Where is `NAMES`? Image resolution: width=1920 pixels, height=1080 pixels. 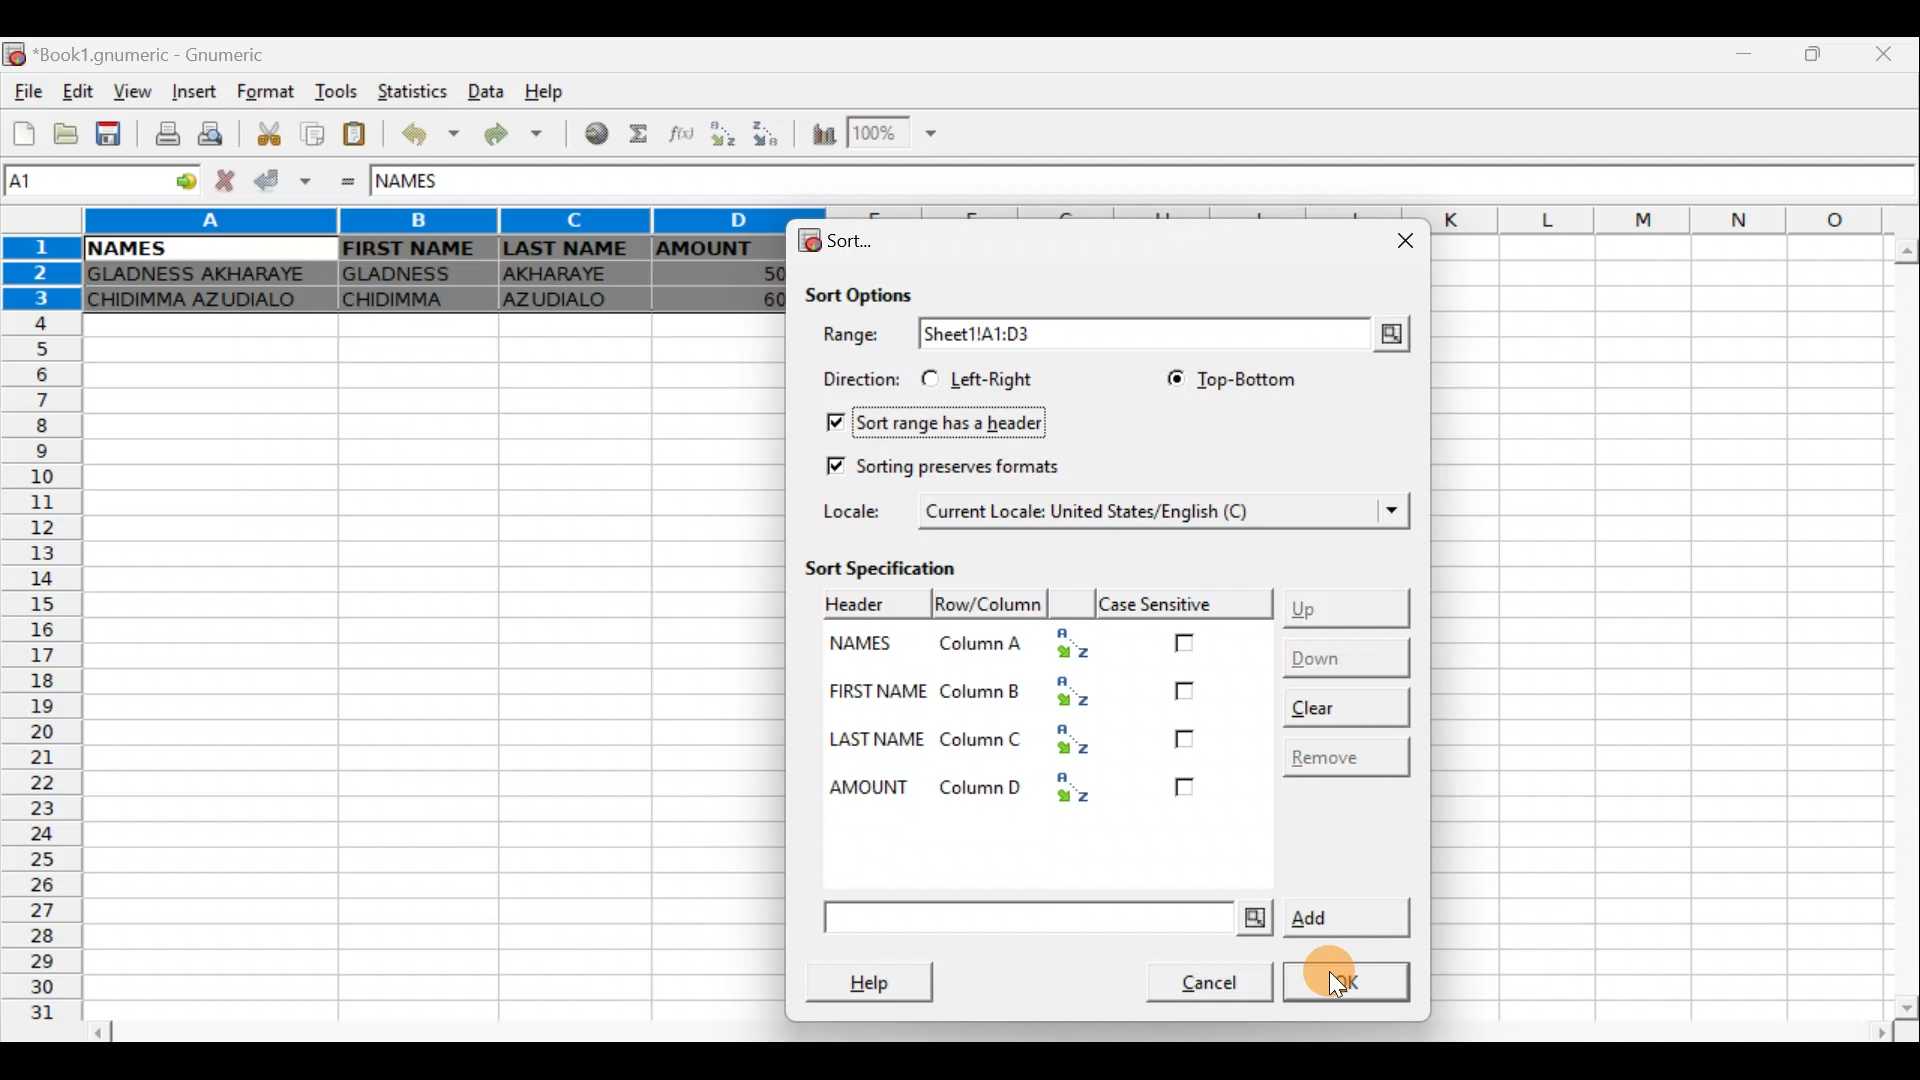
NAMES is located at coordinates (125, 249).